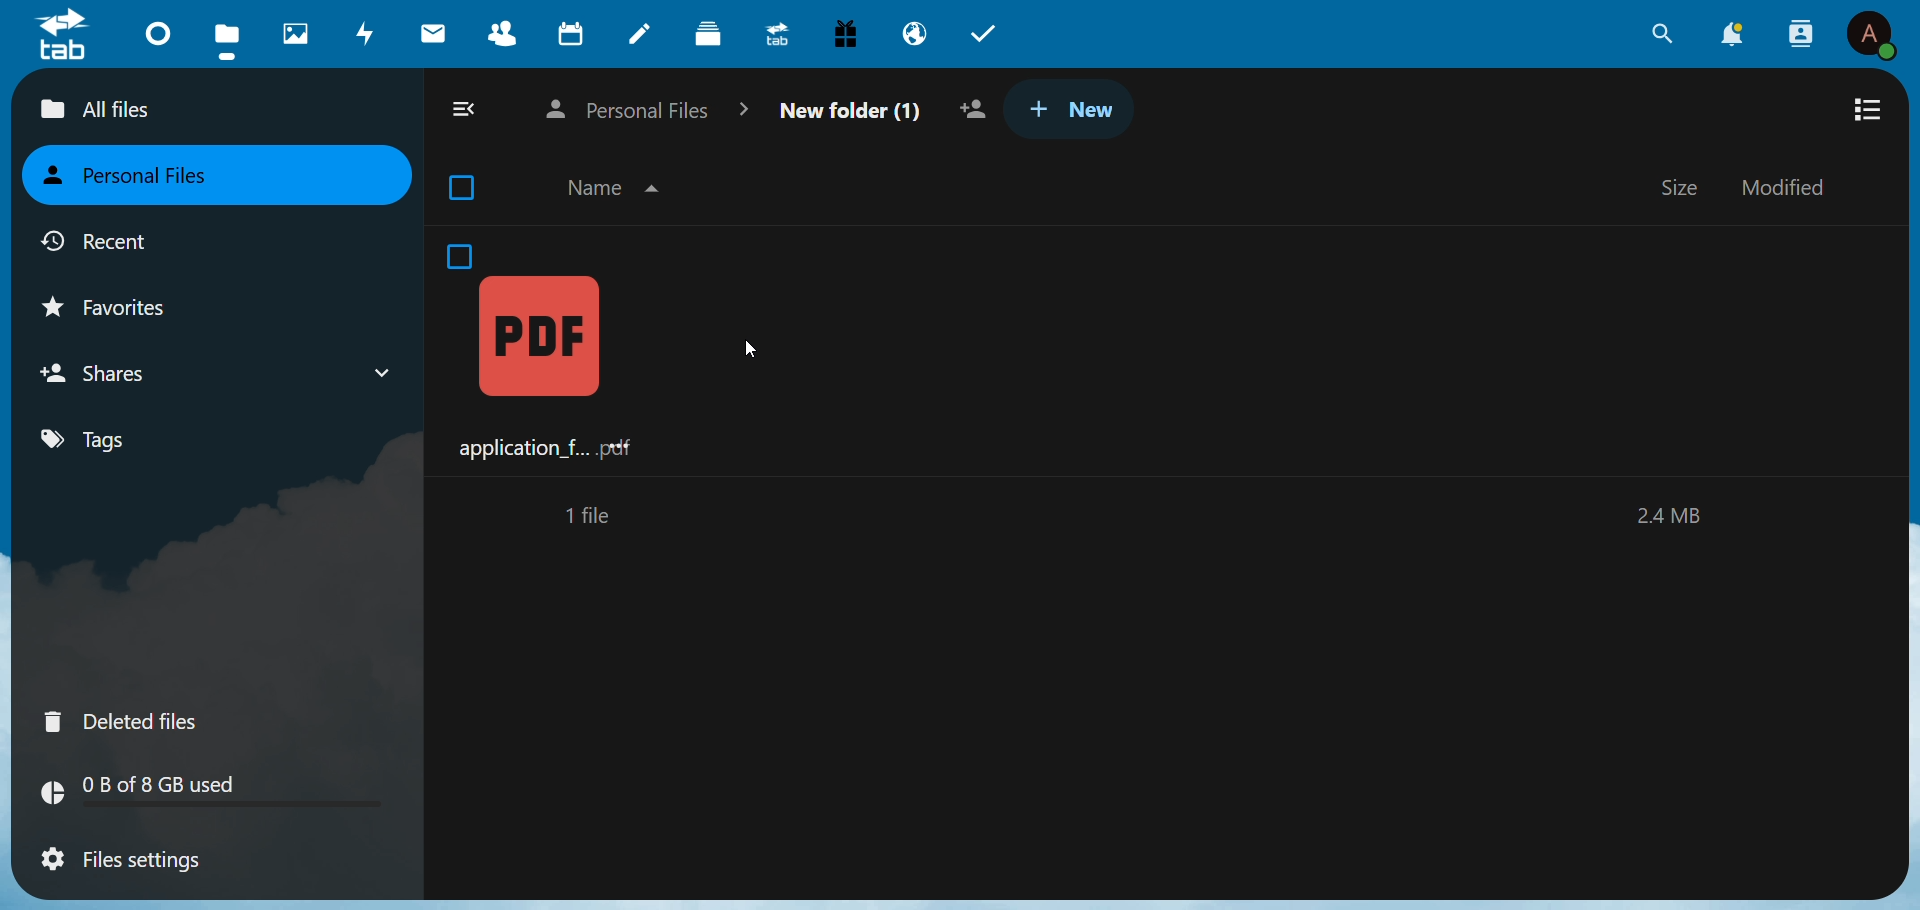 This screenshot has height=910, width=1920. Describe the element at coordinates (1871, 110) in the screenshot. I see `list view` at that location.